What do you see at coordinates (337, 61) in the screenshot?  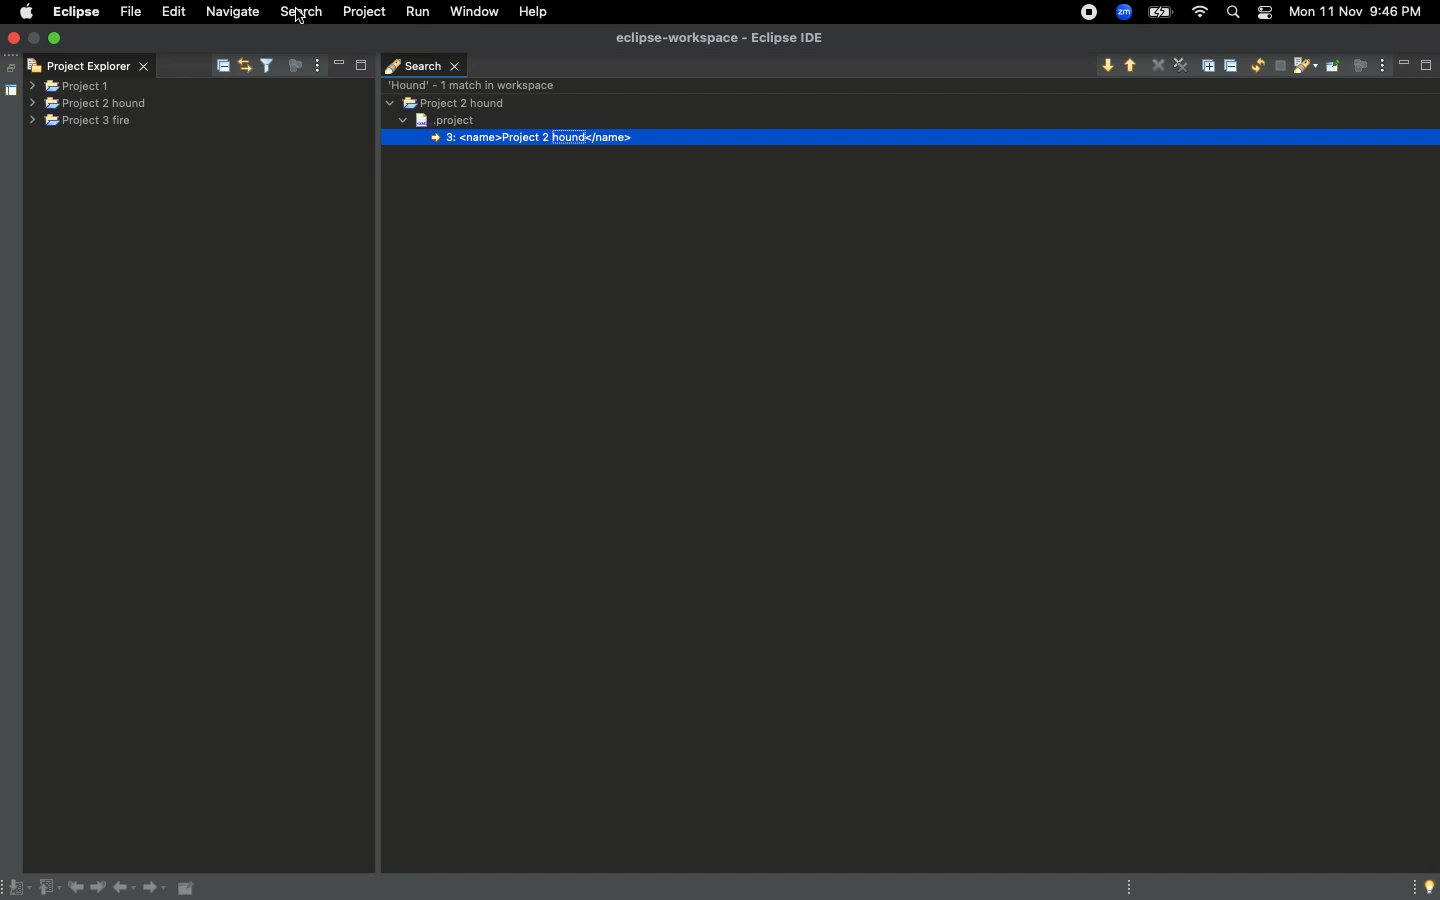 I see `minimise` at bounding box center [337, 61].